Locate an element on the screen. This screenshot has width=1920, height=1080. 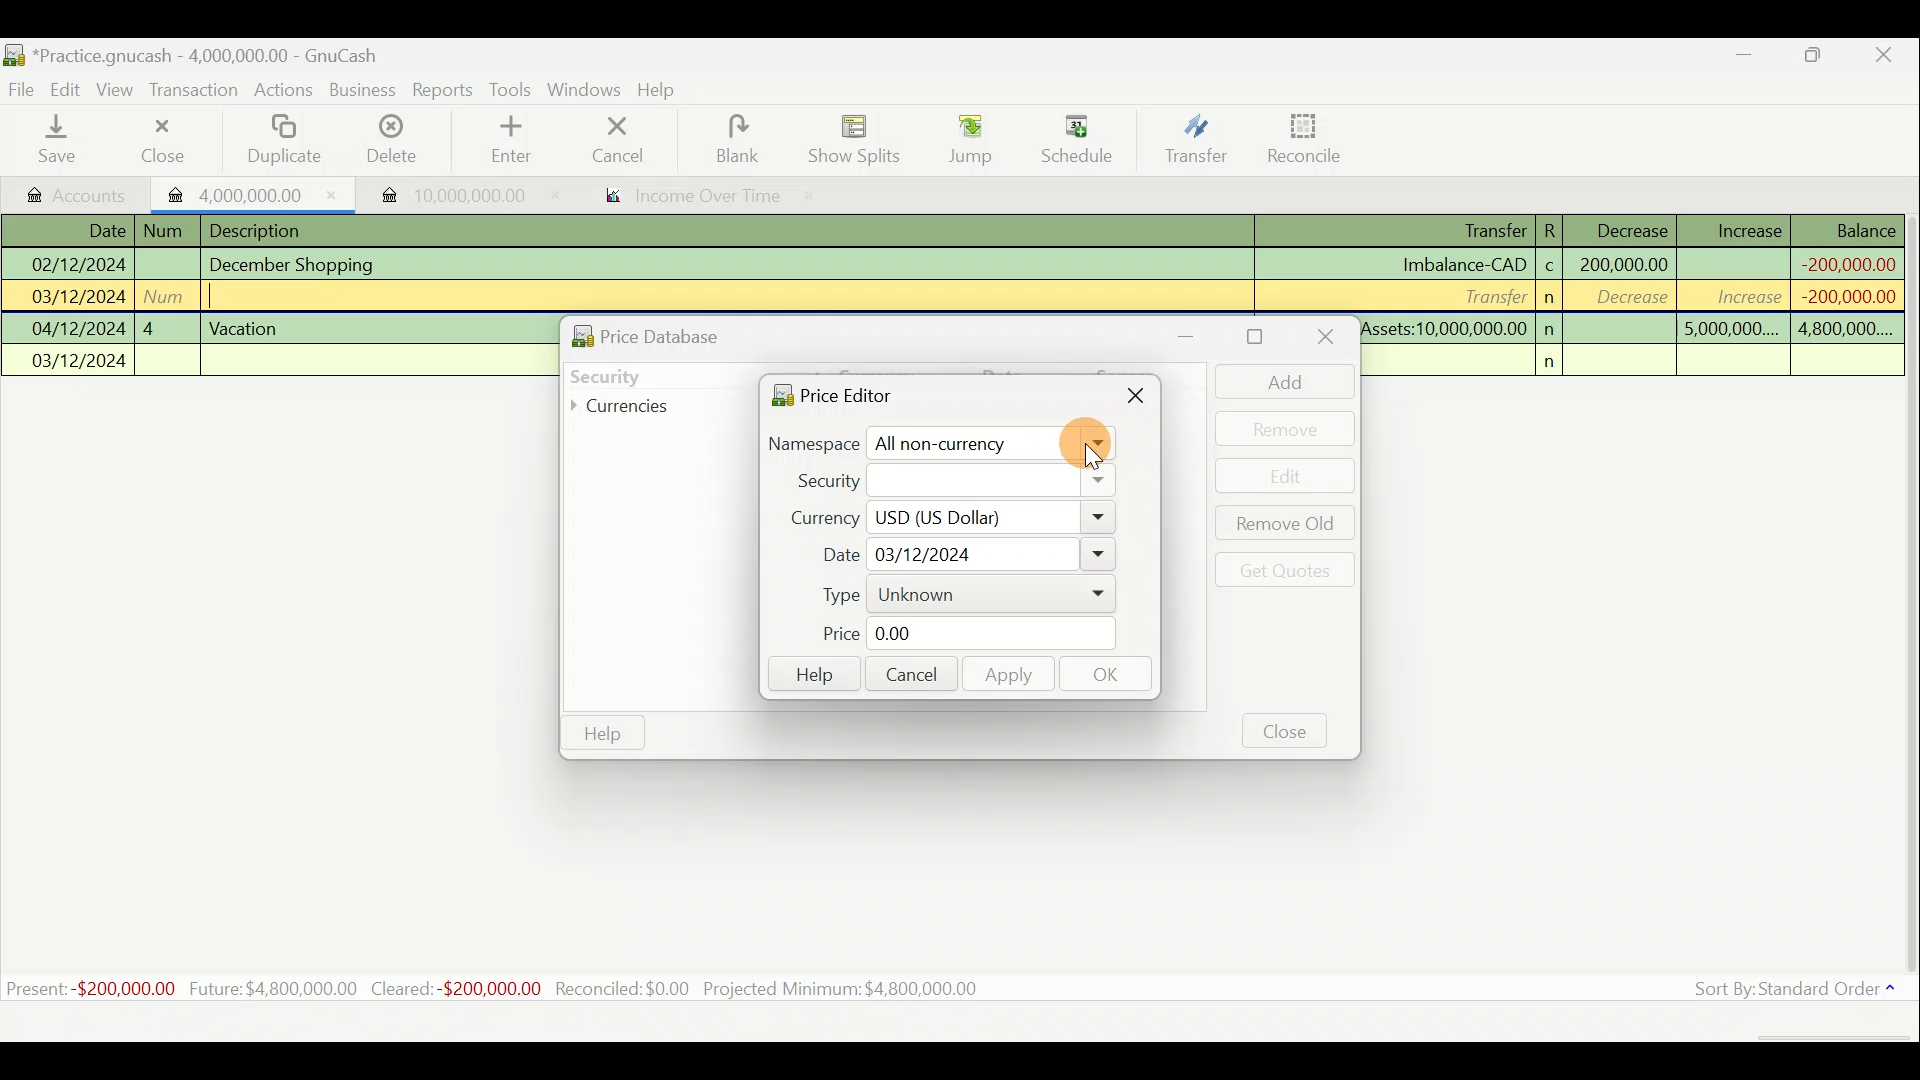
Minimise is located at coordinates (1198, 336).